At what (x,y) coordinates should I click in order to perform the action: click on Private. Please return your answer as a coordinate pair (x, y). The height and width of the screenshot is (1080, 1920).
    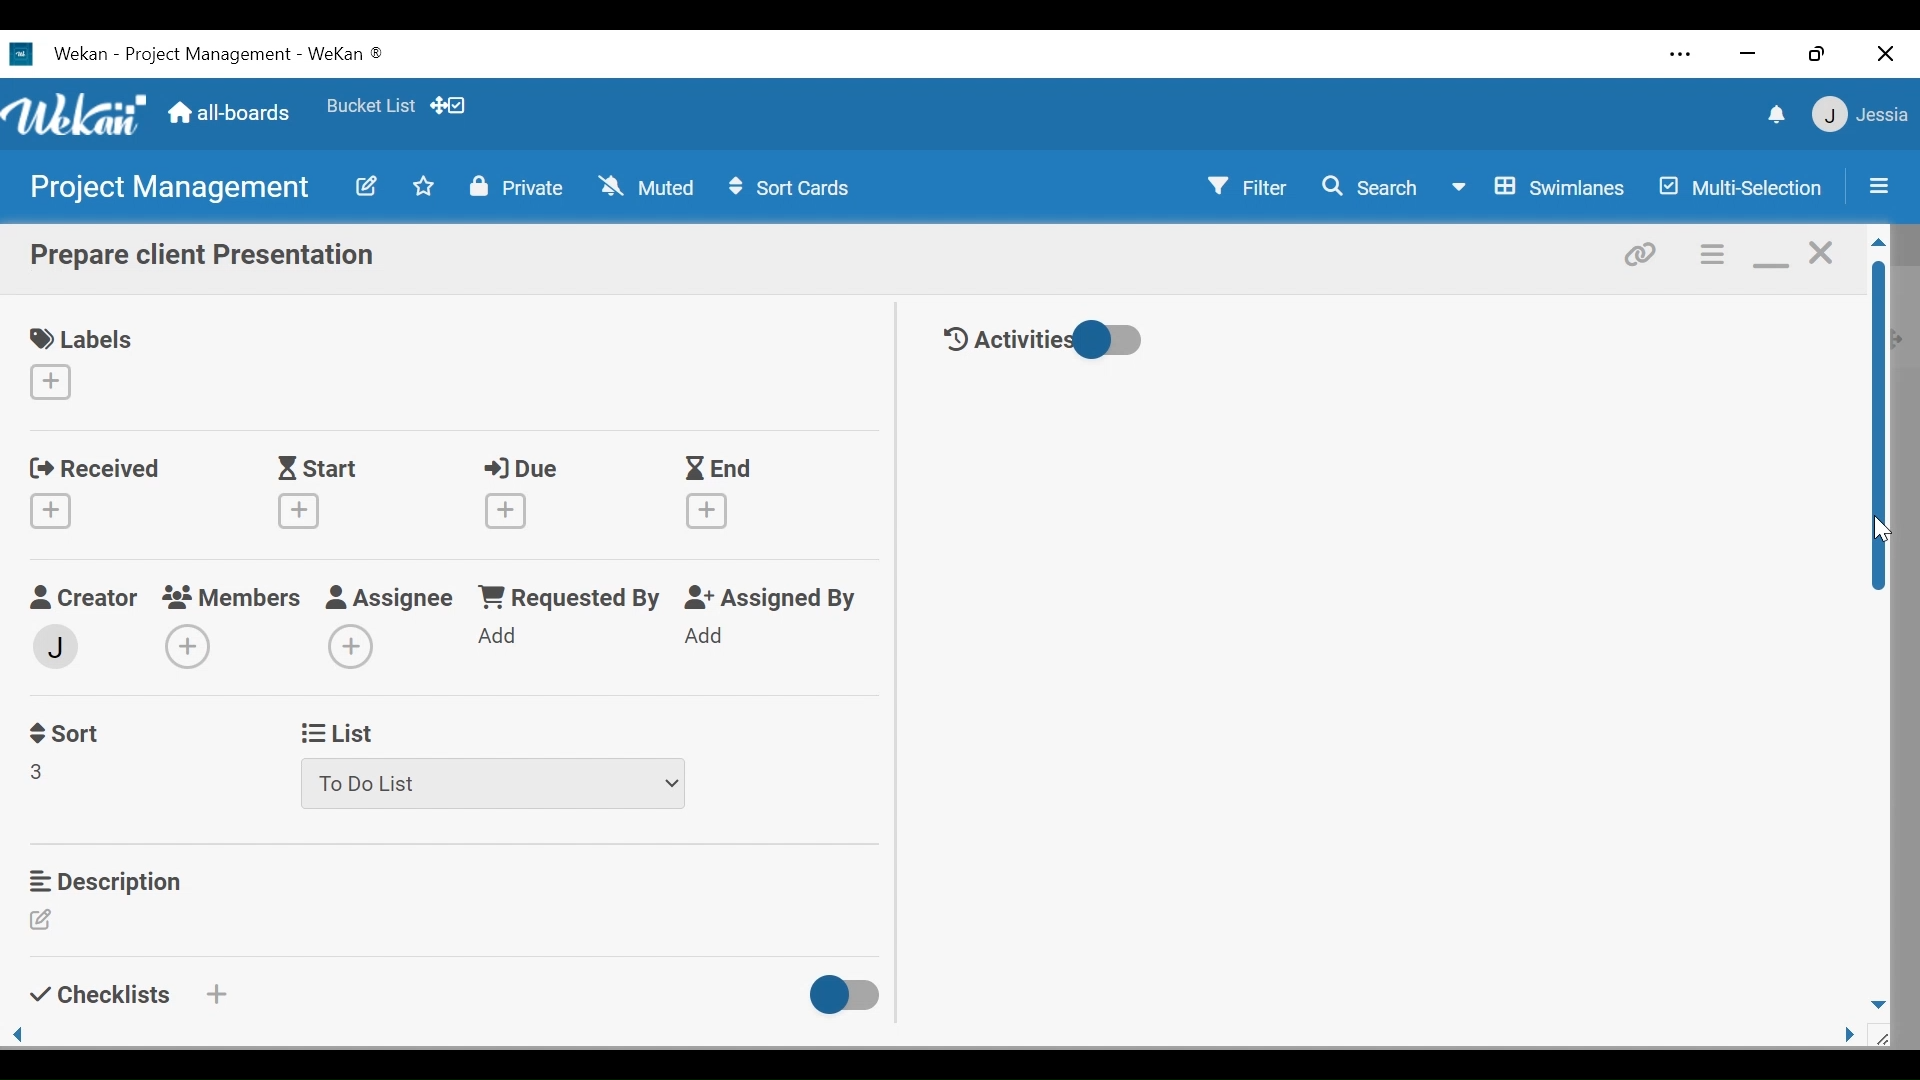
    Looking at the image, I should click on (515, 188).